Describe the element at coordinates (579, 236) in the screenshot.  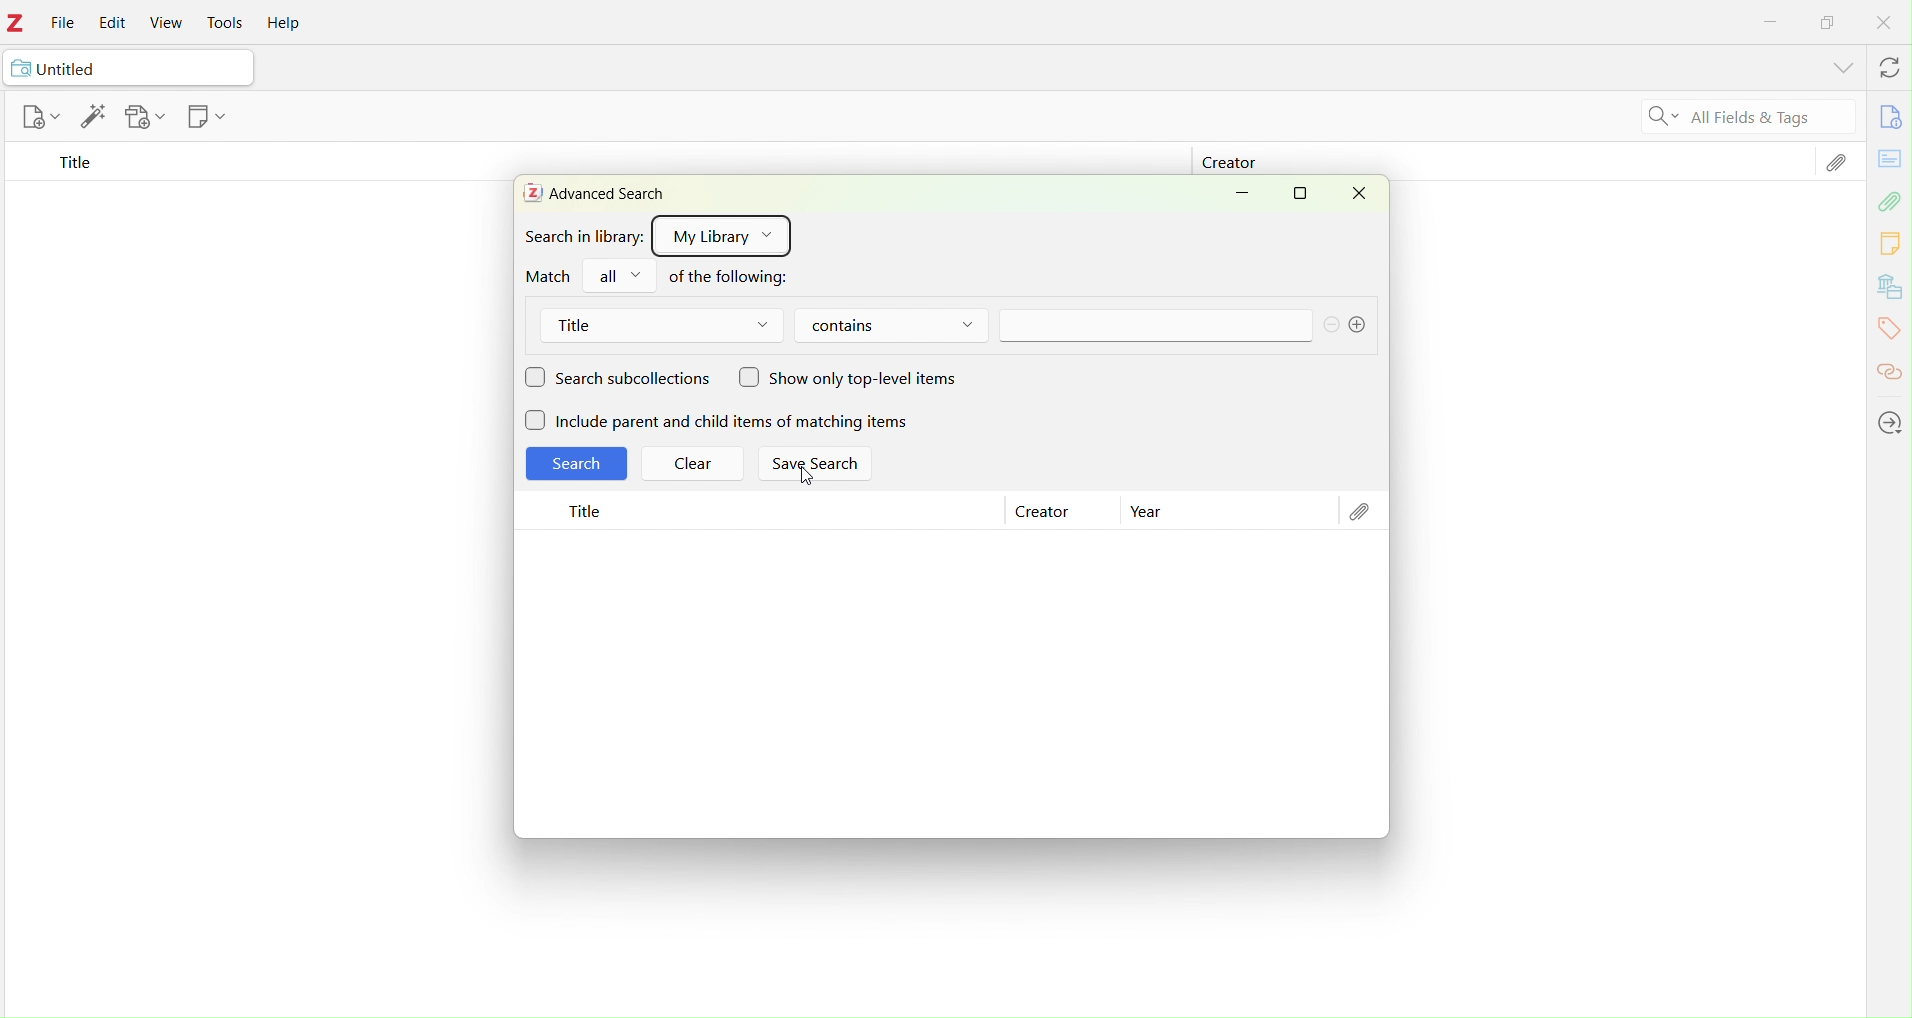
I see `Search in library` at that location.